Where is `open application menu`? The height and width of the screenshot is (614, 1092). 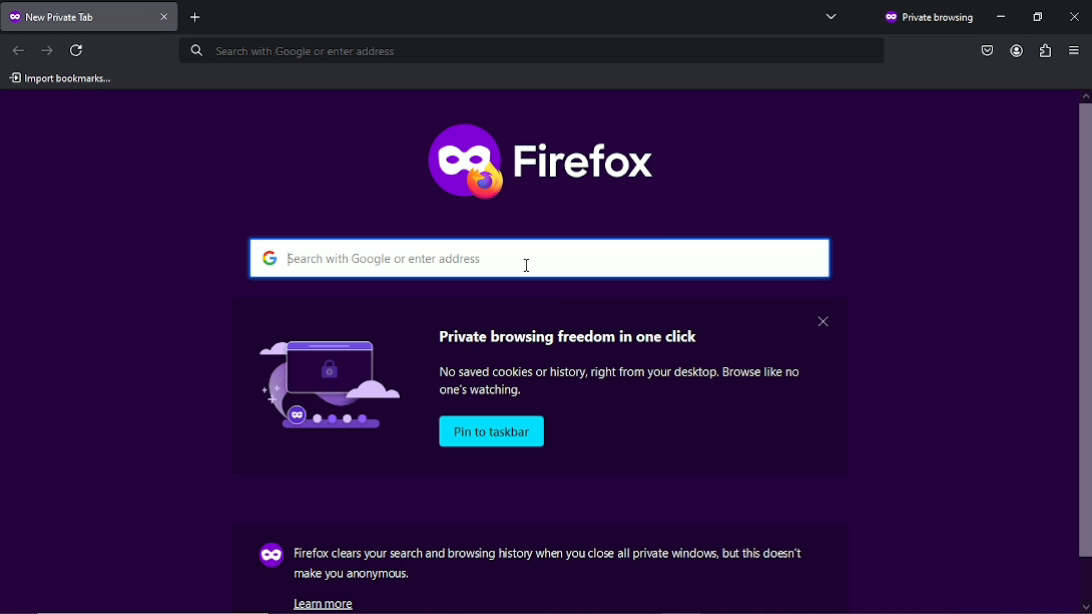
open application menu is located at coordinates (1074, 52).